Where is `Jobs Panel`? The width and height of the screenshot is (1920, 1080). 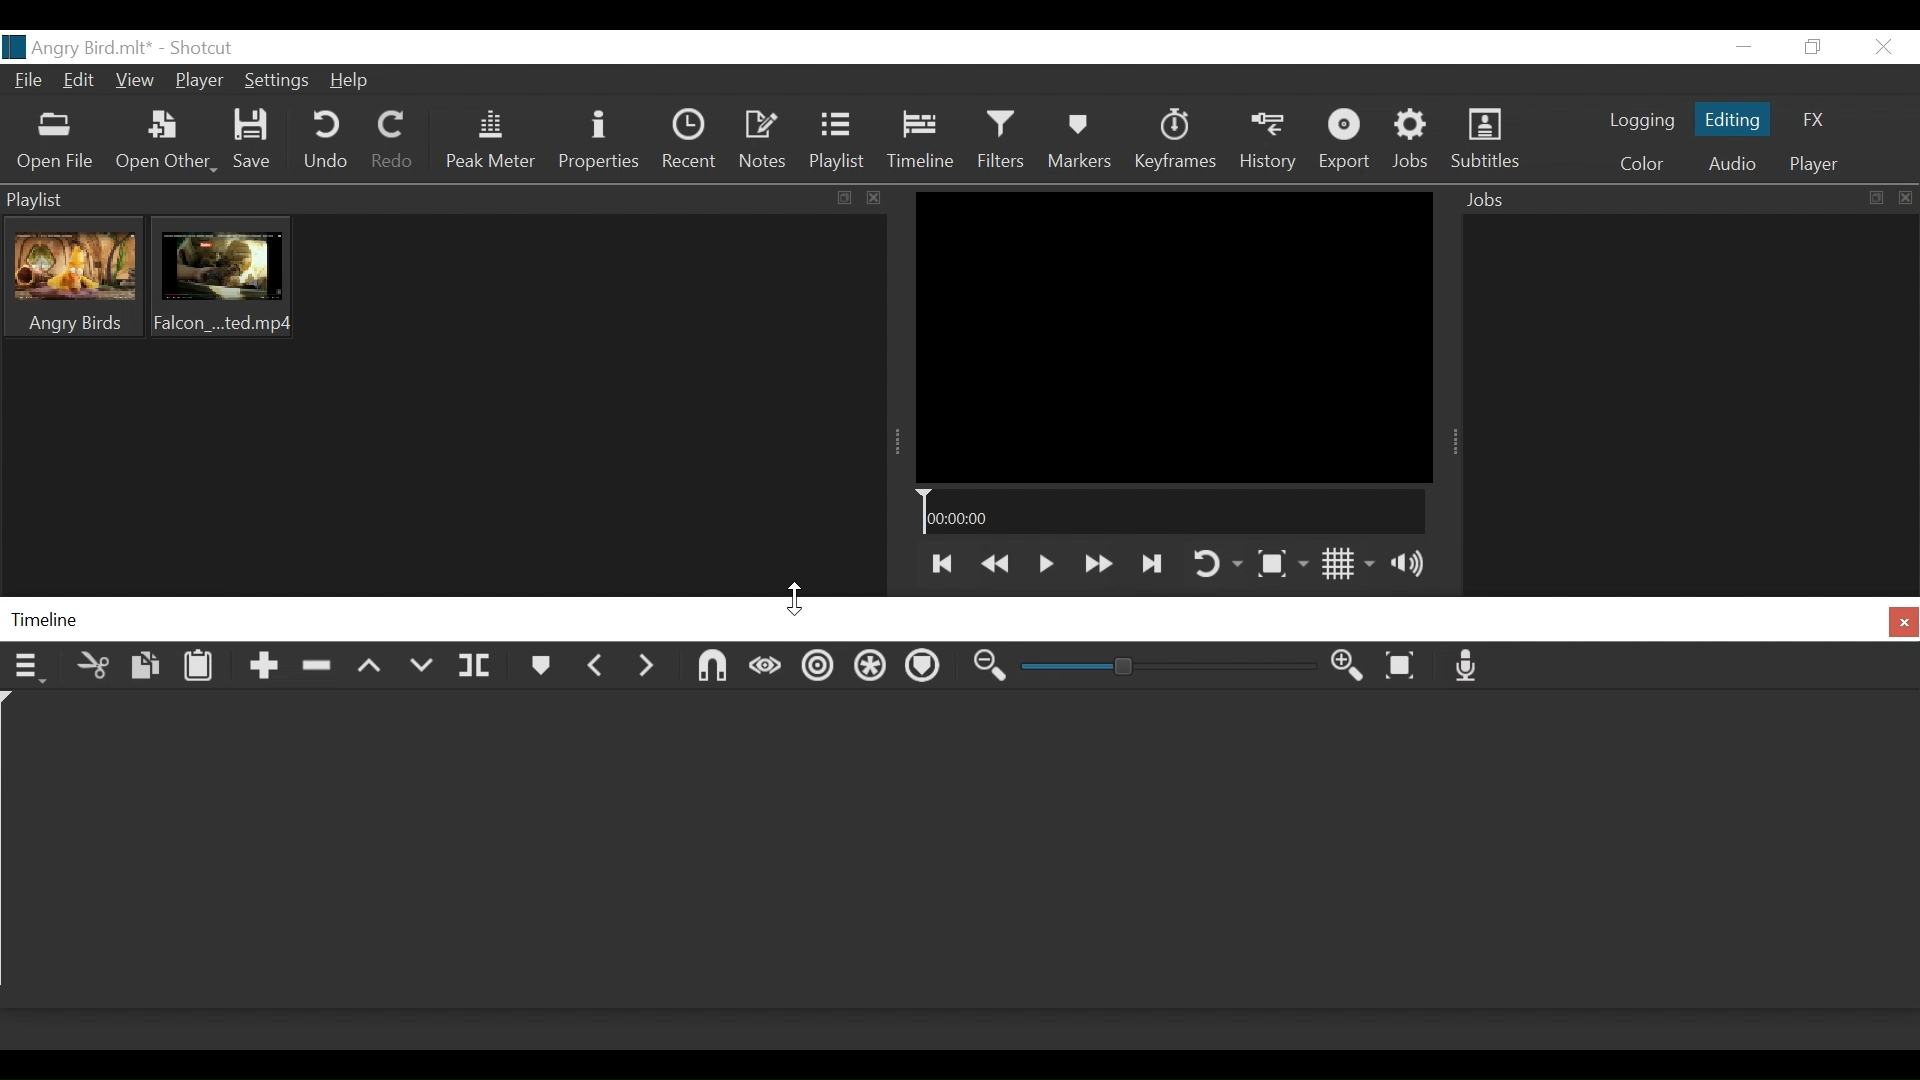 Jobs Panel is located at coordinates (1686, 199).